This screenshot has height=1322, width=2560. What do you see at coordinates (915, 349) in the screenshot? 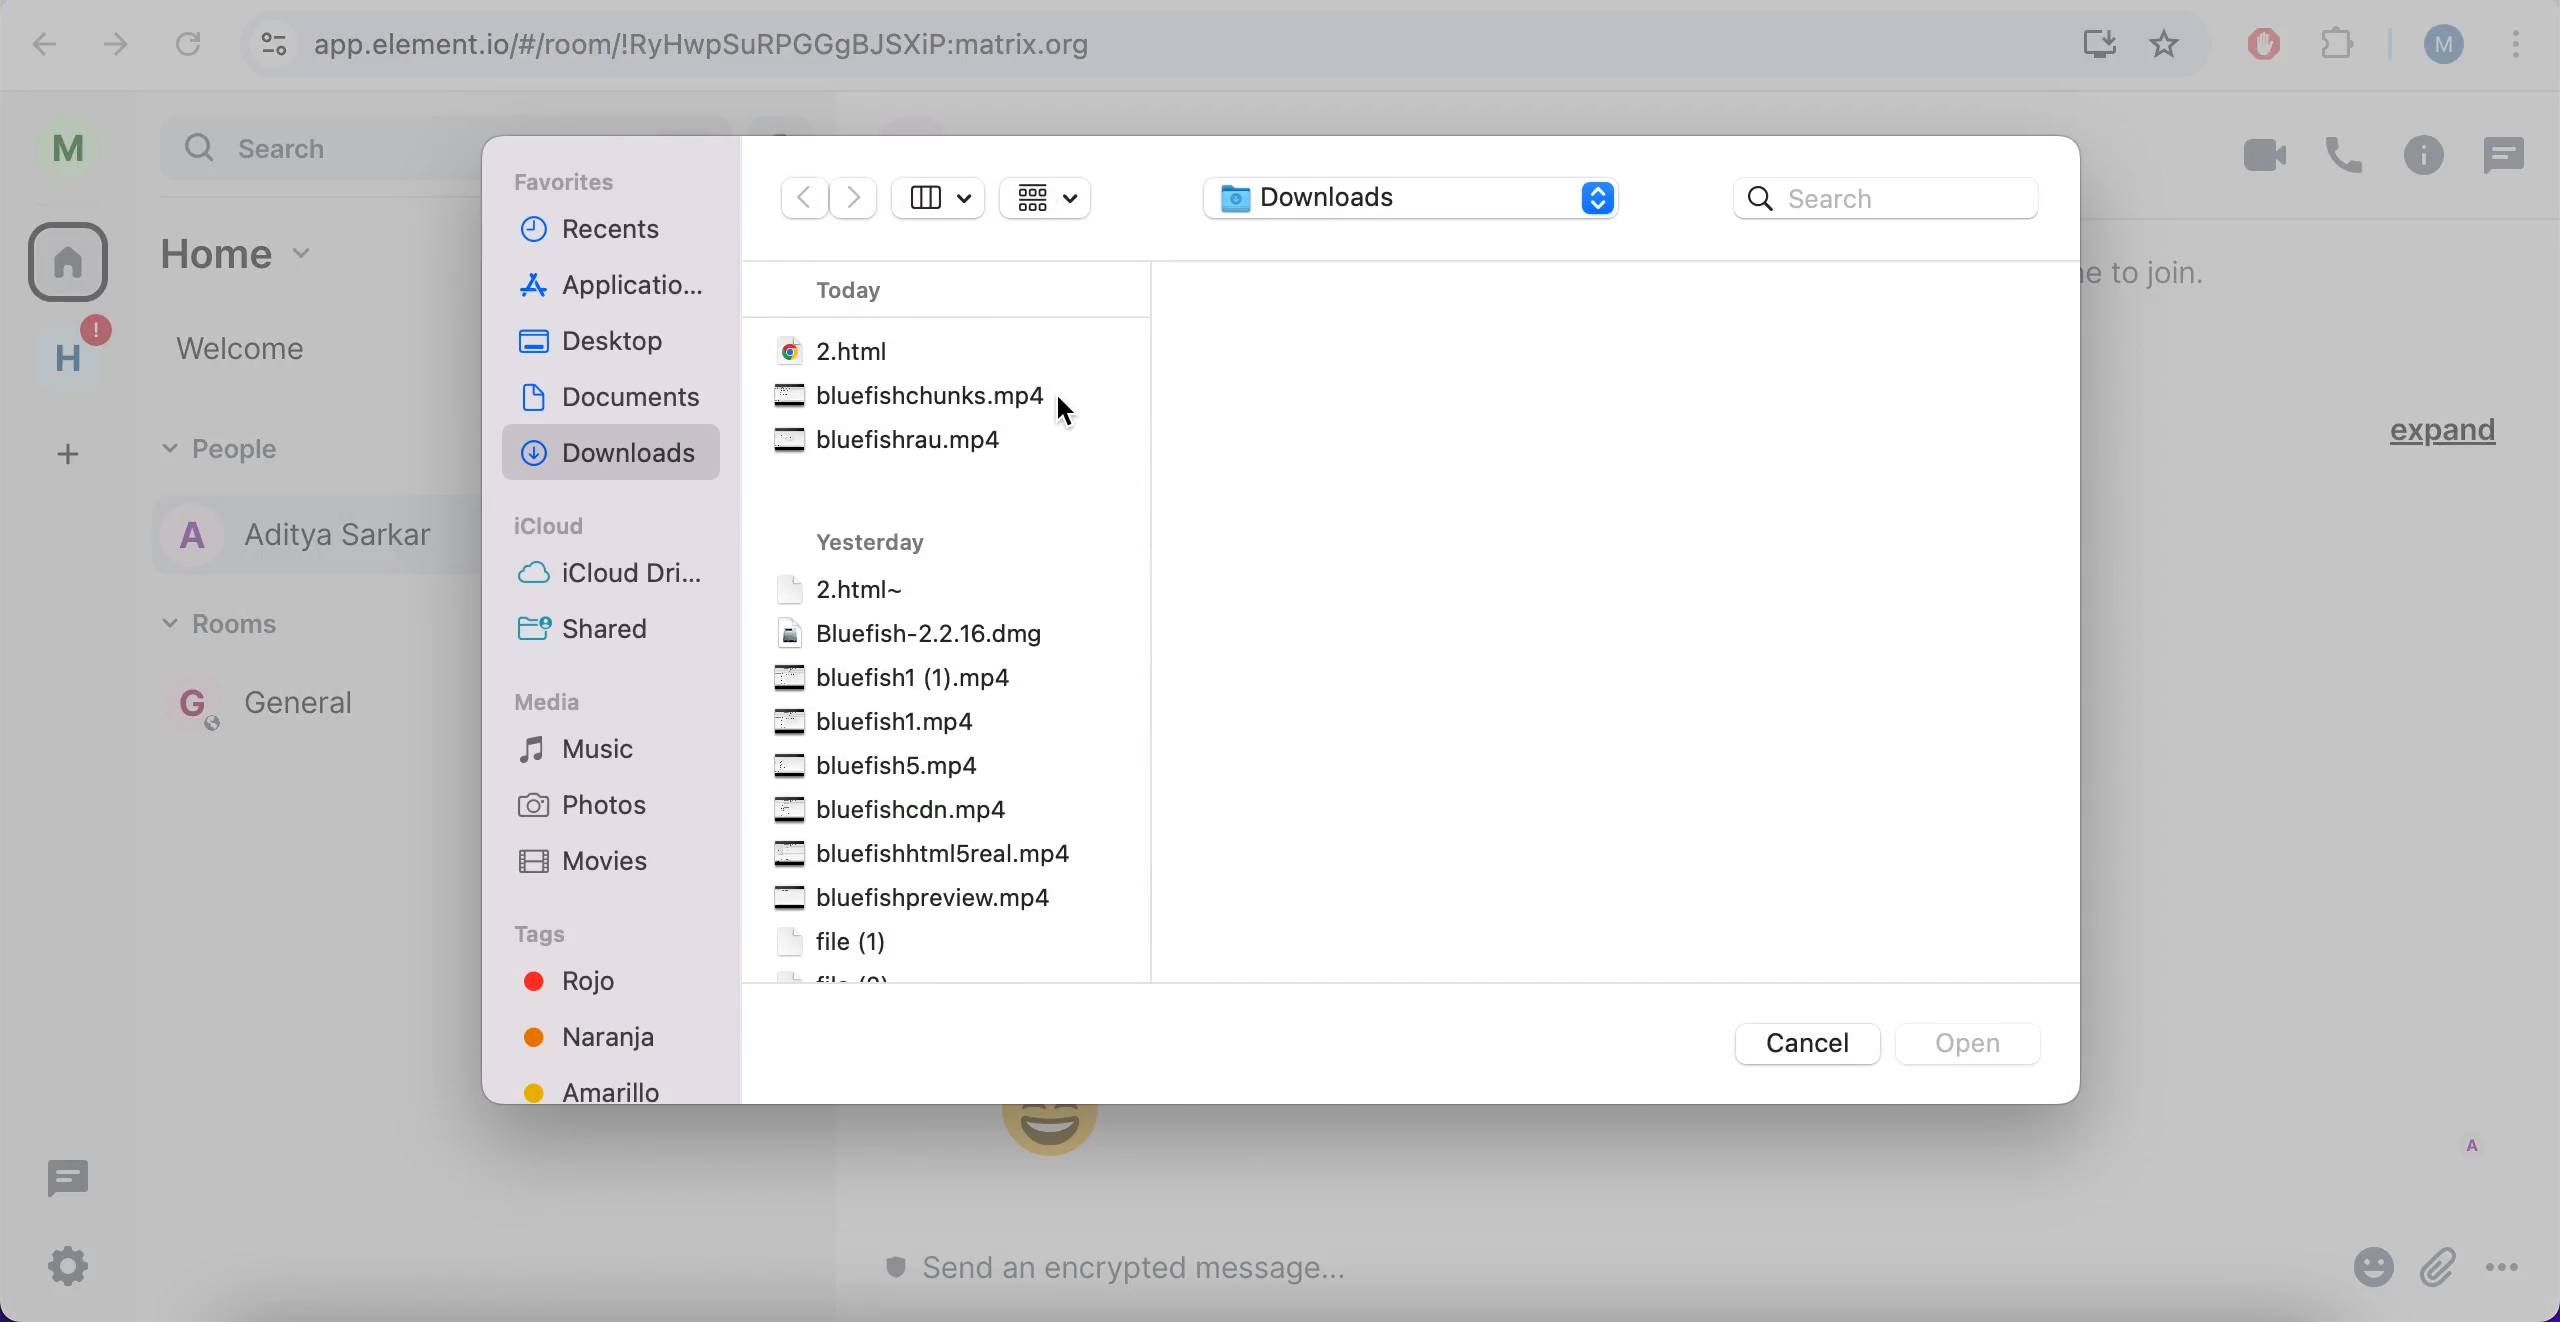
I see `file` at bounding box center [915, 349].